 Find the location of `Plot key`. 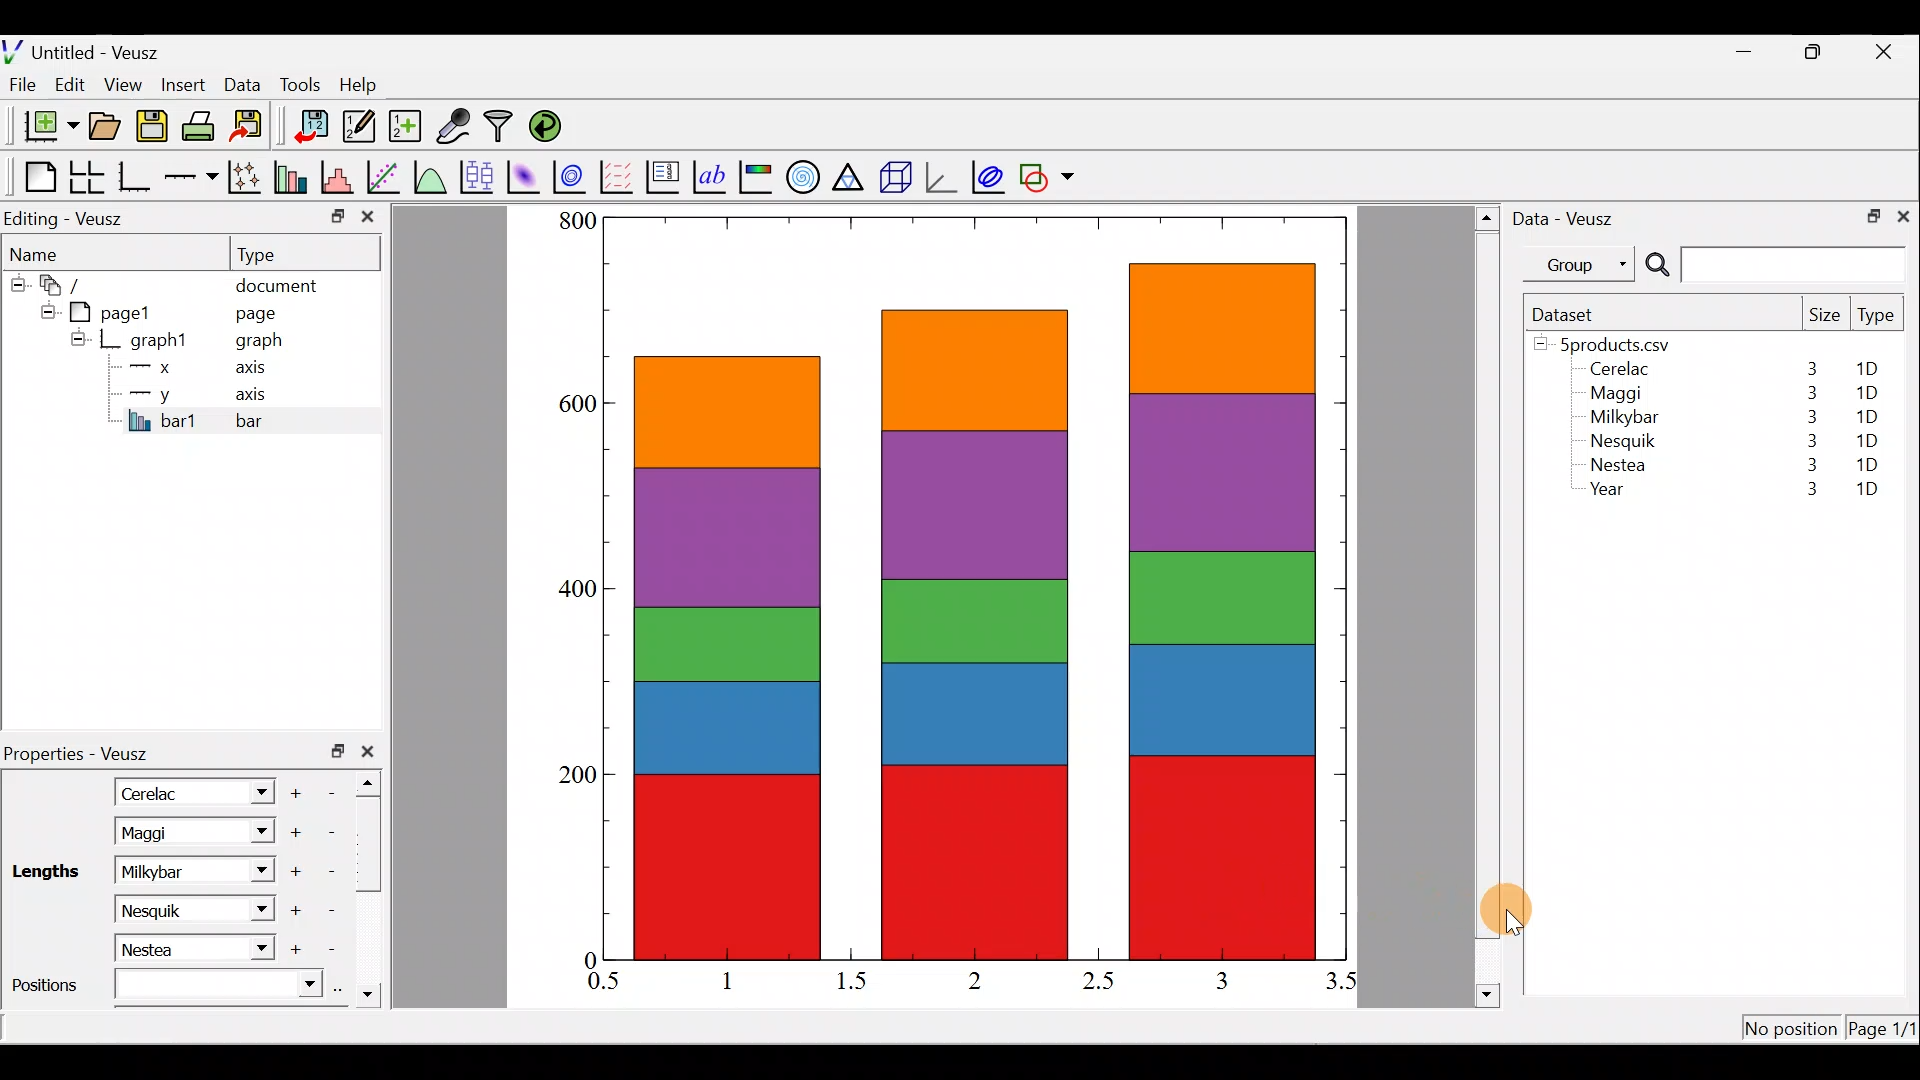

Plot key is located at coordinates (665, 175).